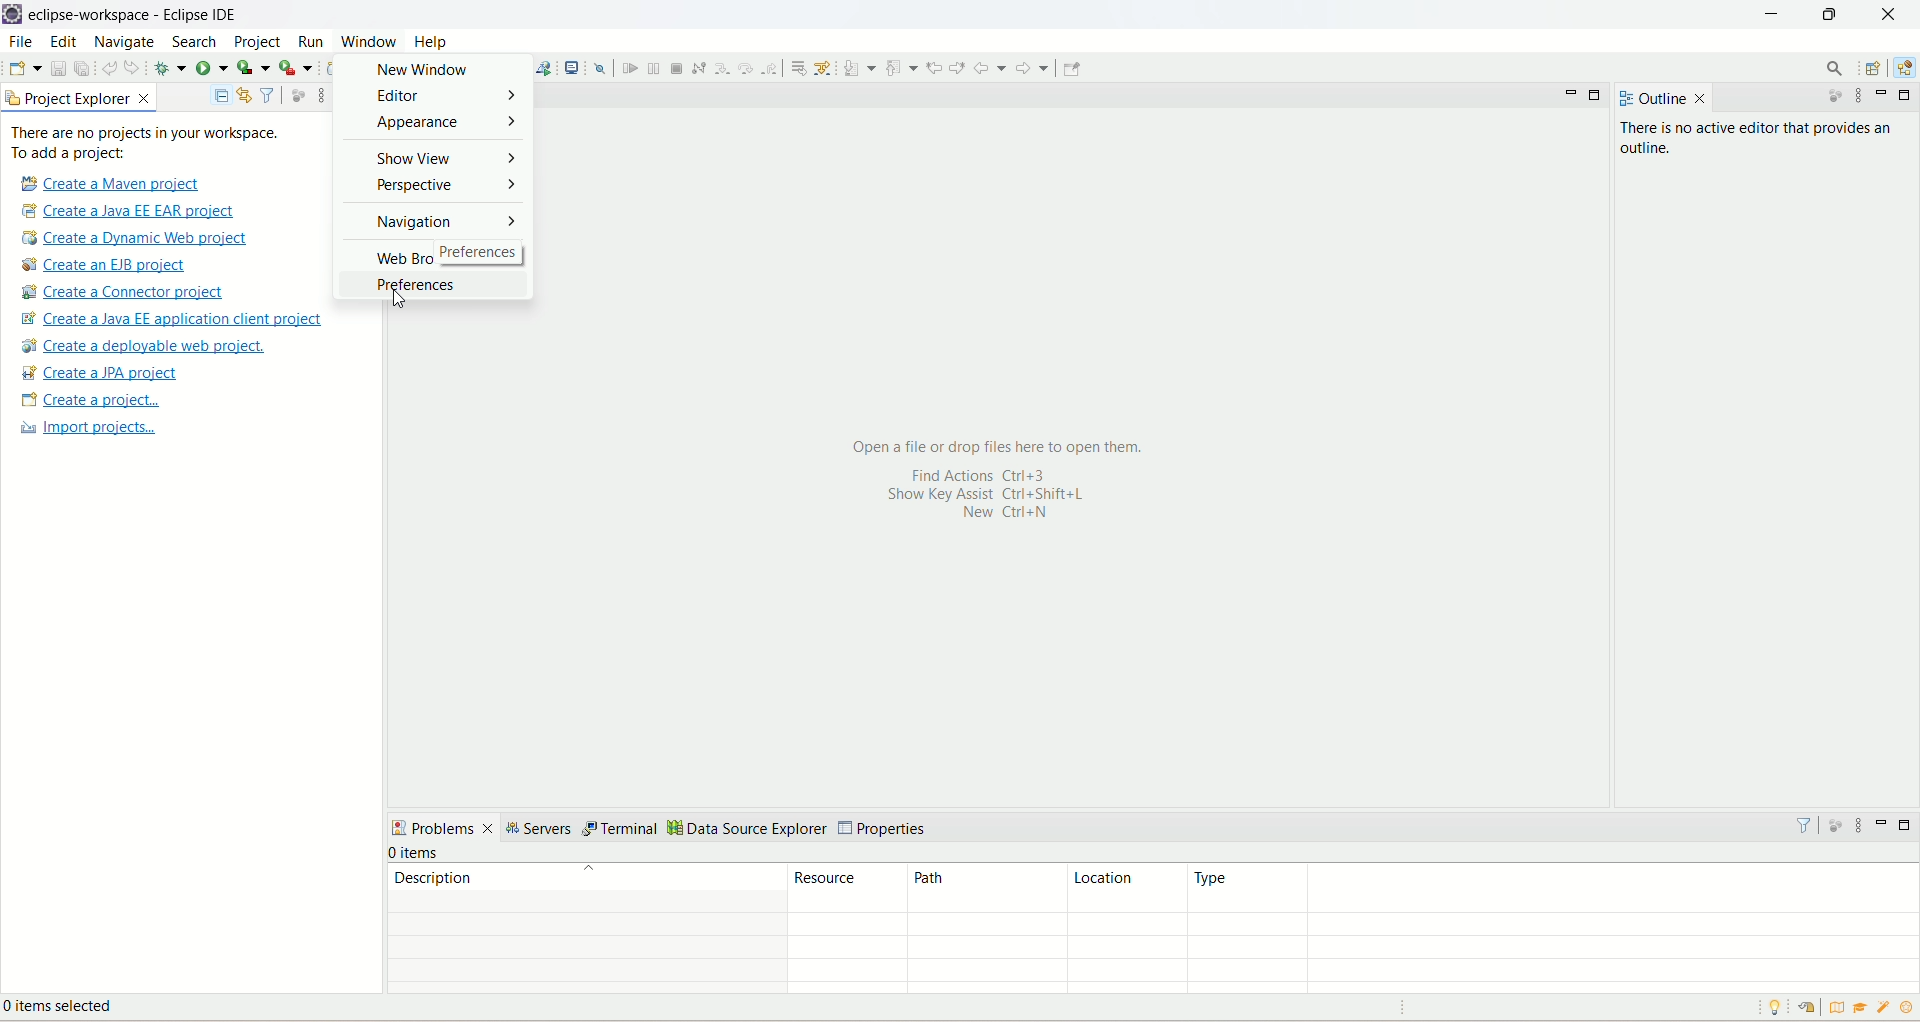 The width and height of the screenshot is (1920, 1022). I want to click on select and deselect filters, so click(269, 94).